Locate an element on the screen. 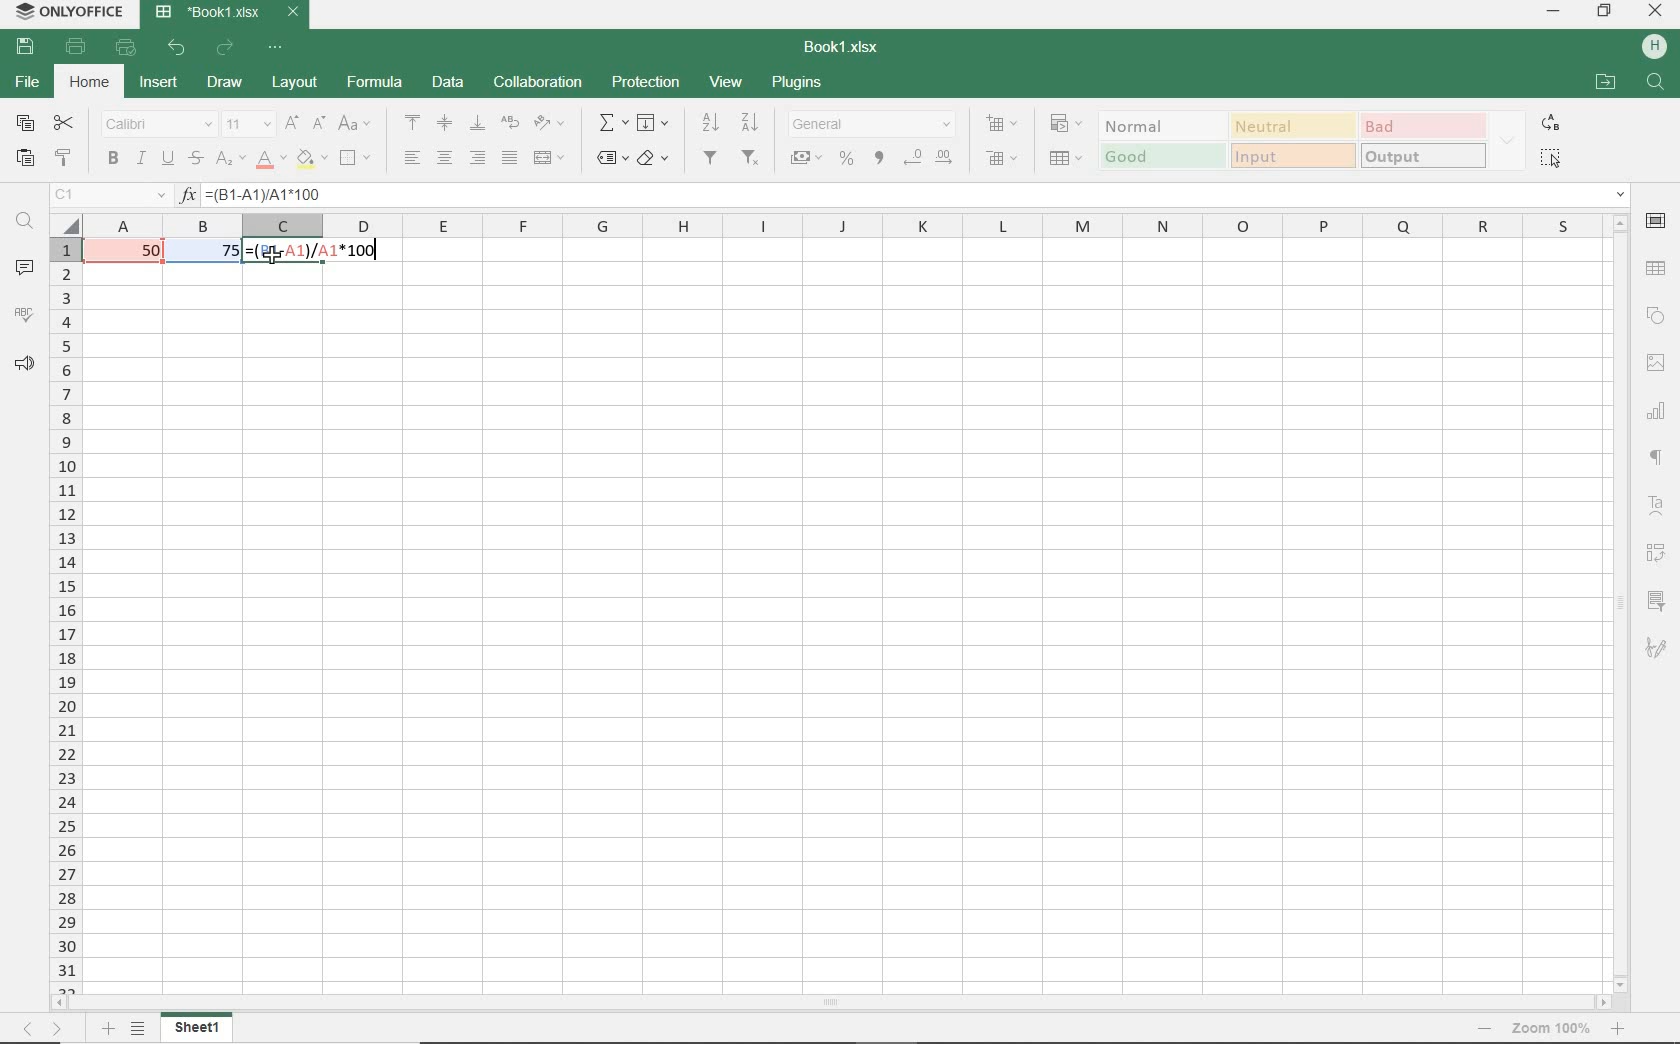 This screenshot has width=1680, height=1044. paste is located at coordinates (24, 158).